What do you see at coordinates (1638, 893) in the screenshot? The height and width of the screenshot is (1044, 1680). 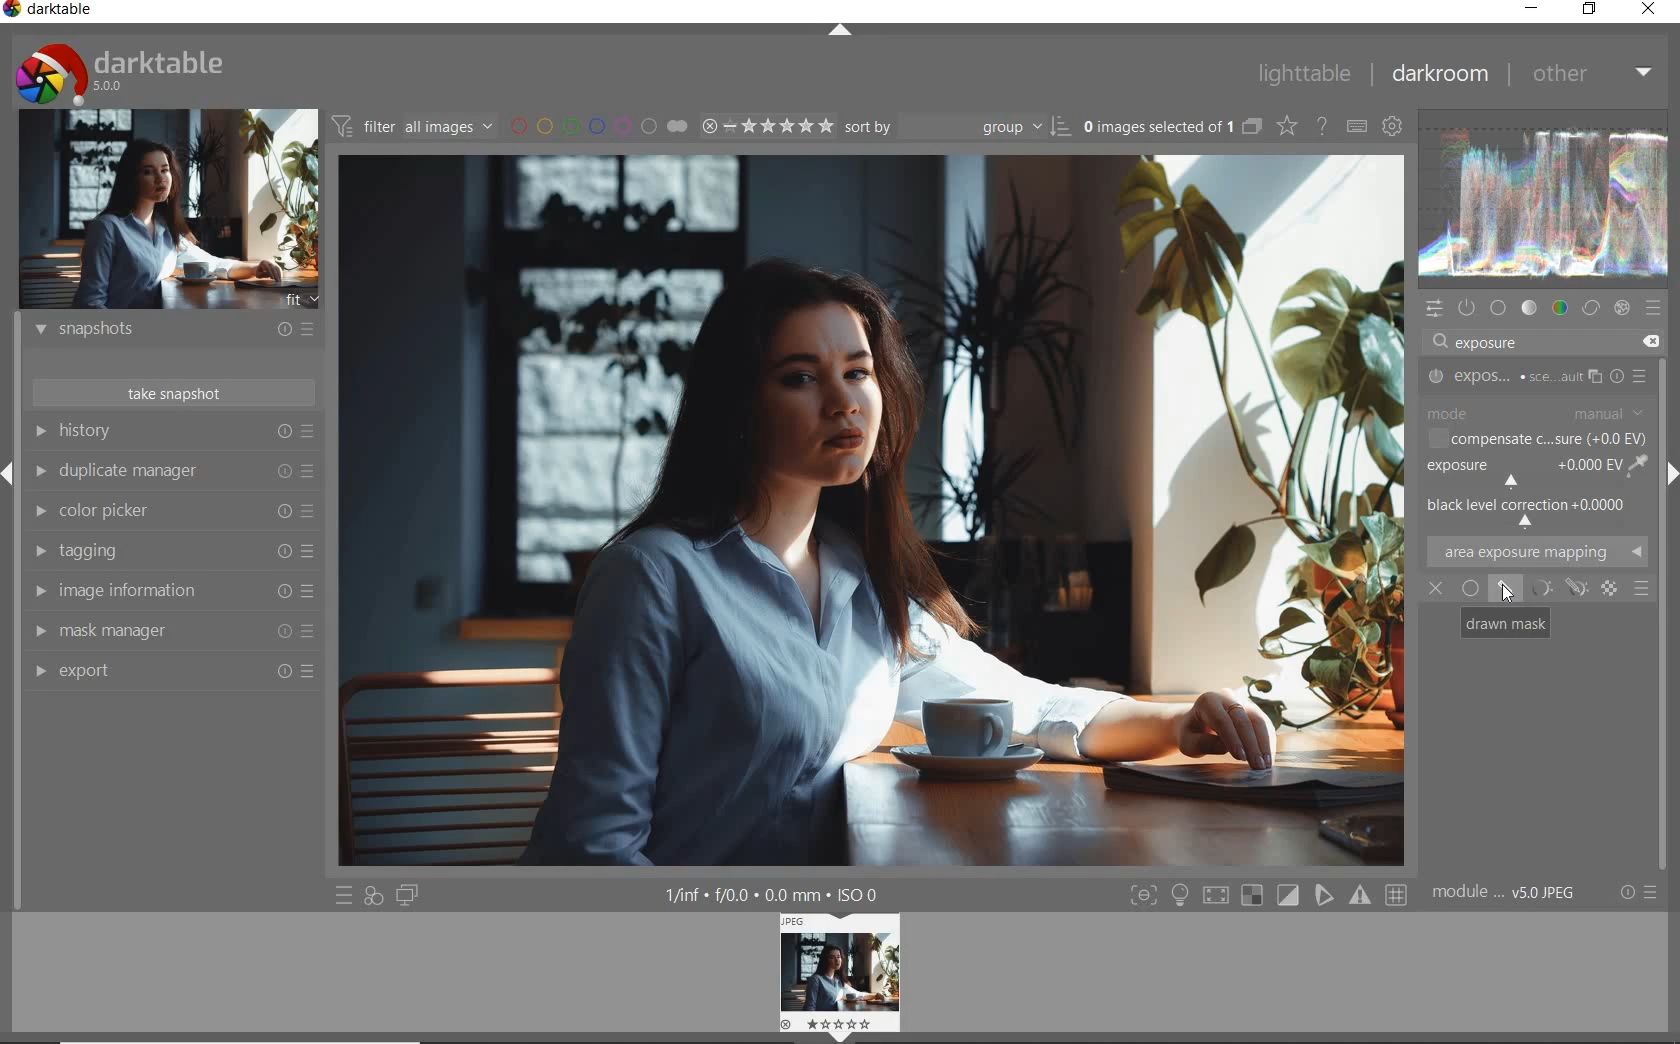 I see `reset or presets & preferences` at bounding box center [1638, 893].